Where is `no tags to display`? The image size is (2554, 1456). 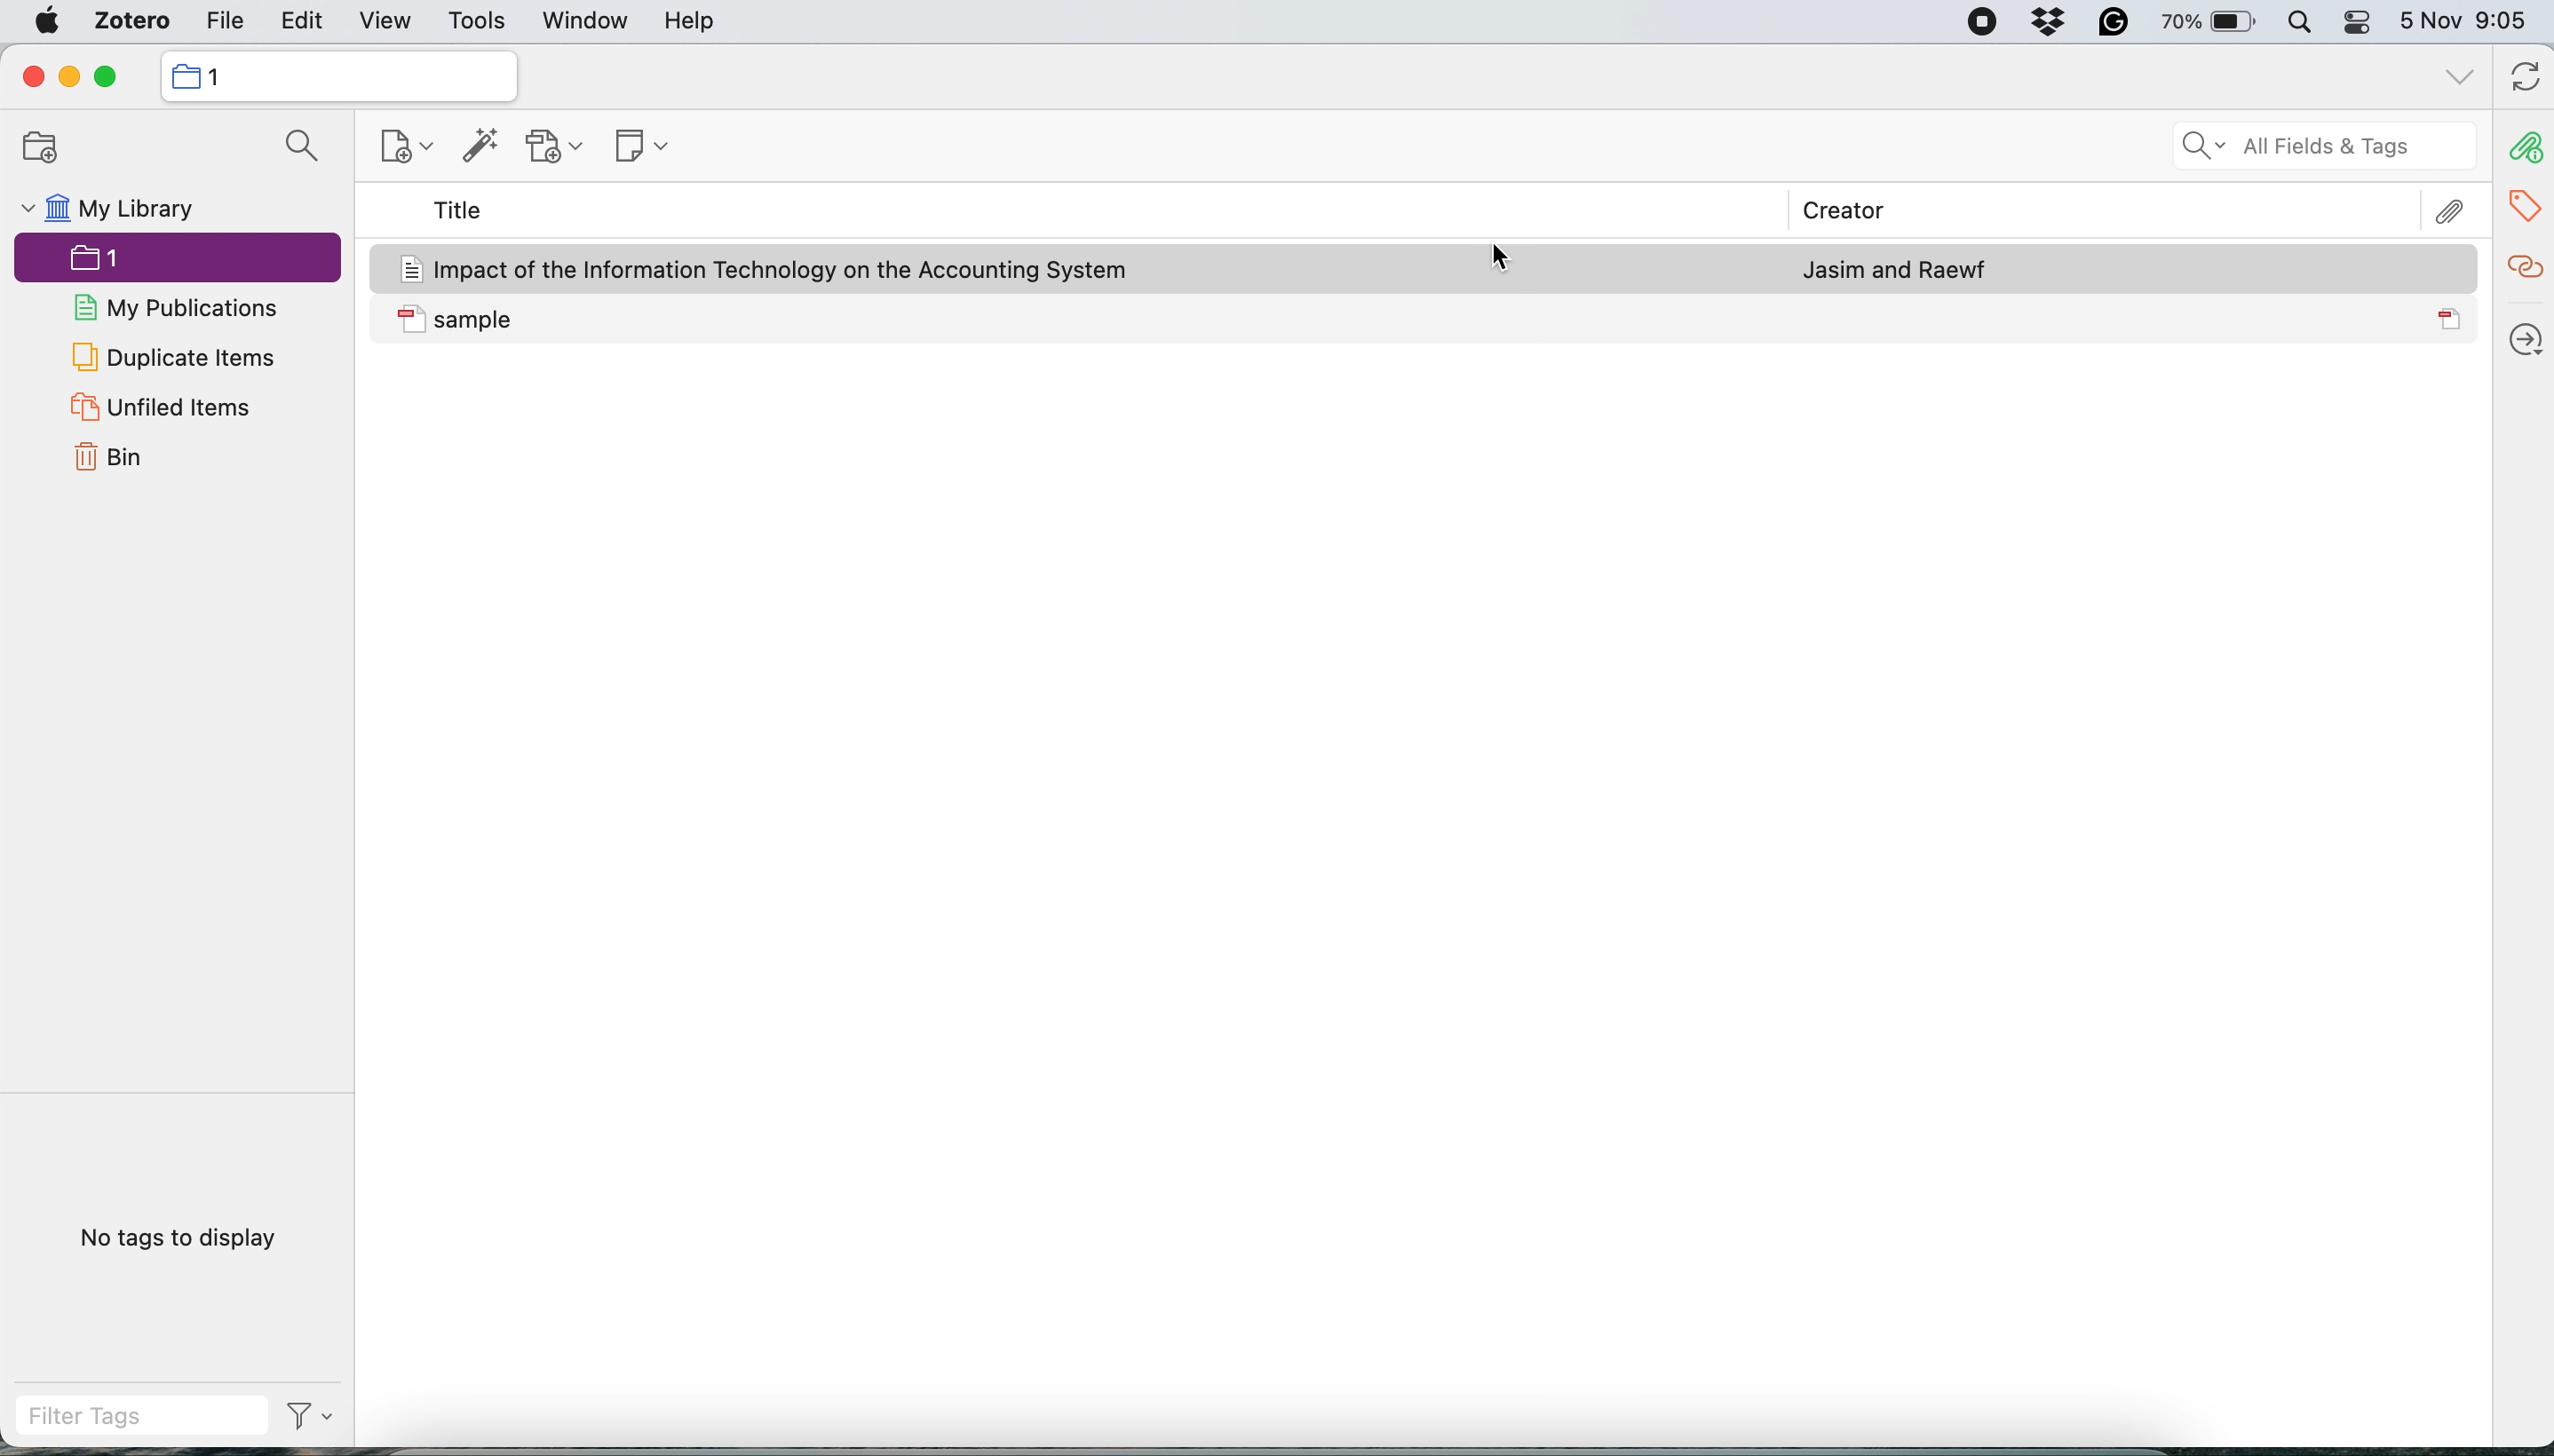
no tags to display is located at coordinates (183, 1237).